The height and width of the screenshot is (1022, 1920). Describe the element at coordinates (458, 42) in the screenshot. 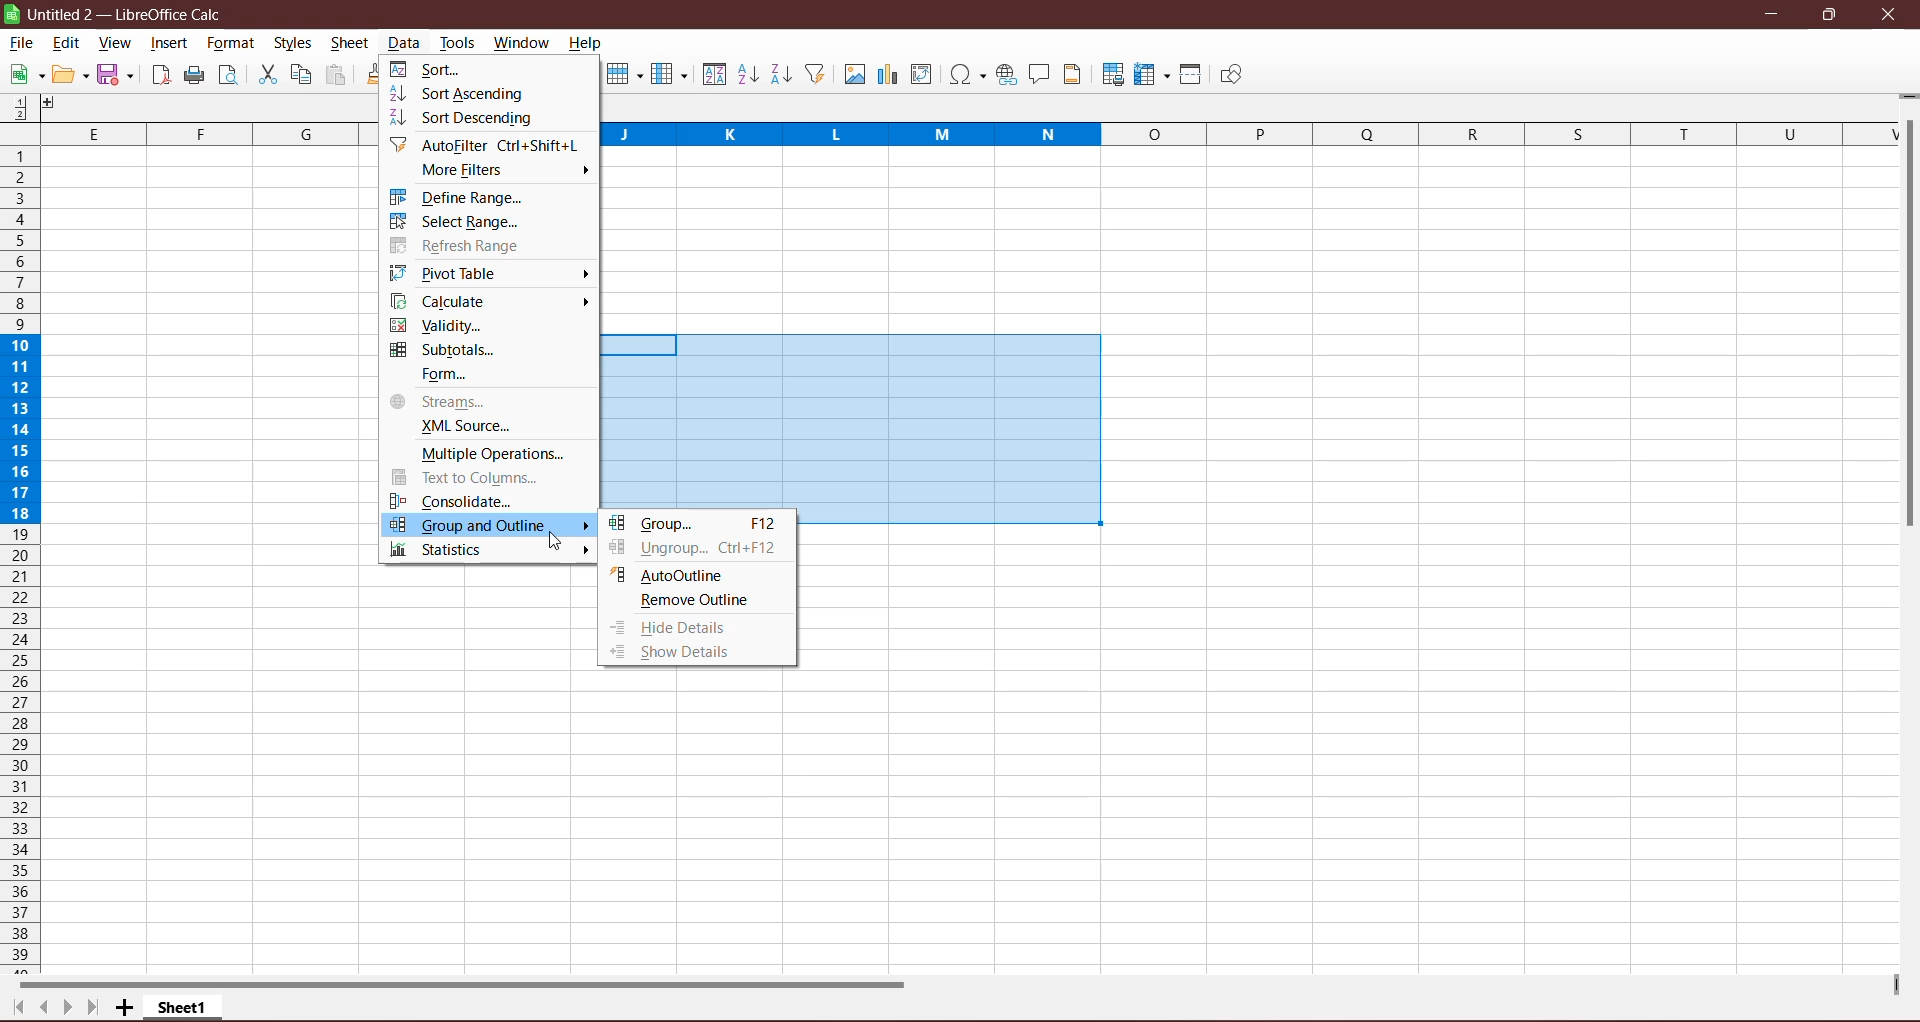

I see `Tools` at that location.